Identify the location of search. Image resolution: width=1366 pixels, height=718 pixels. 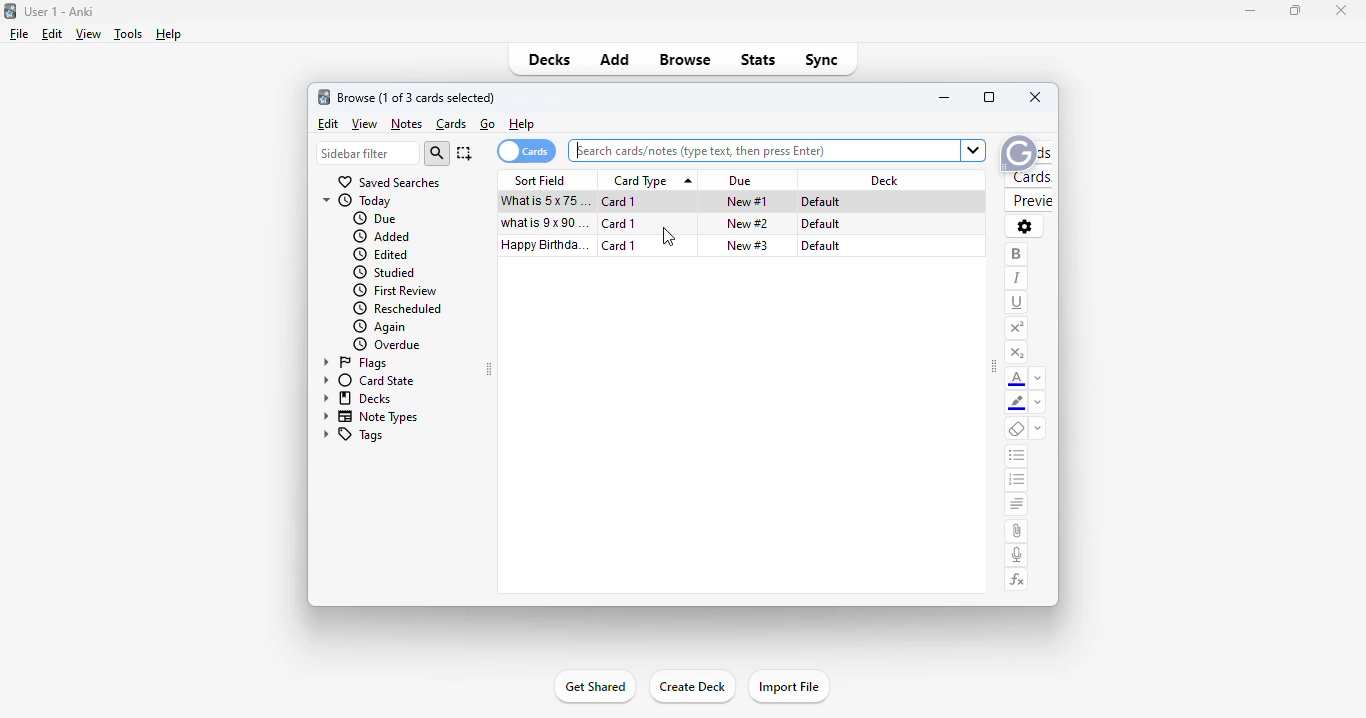
(437, 153).